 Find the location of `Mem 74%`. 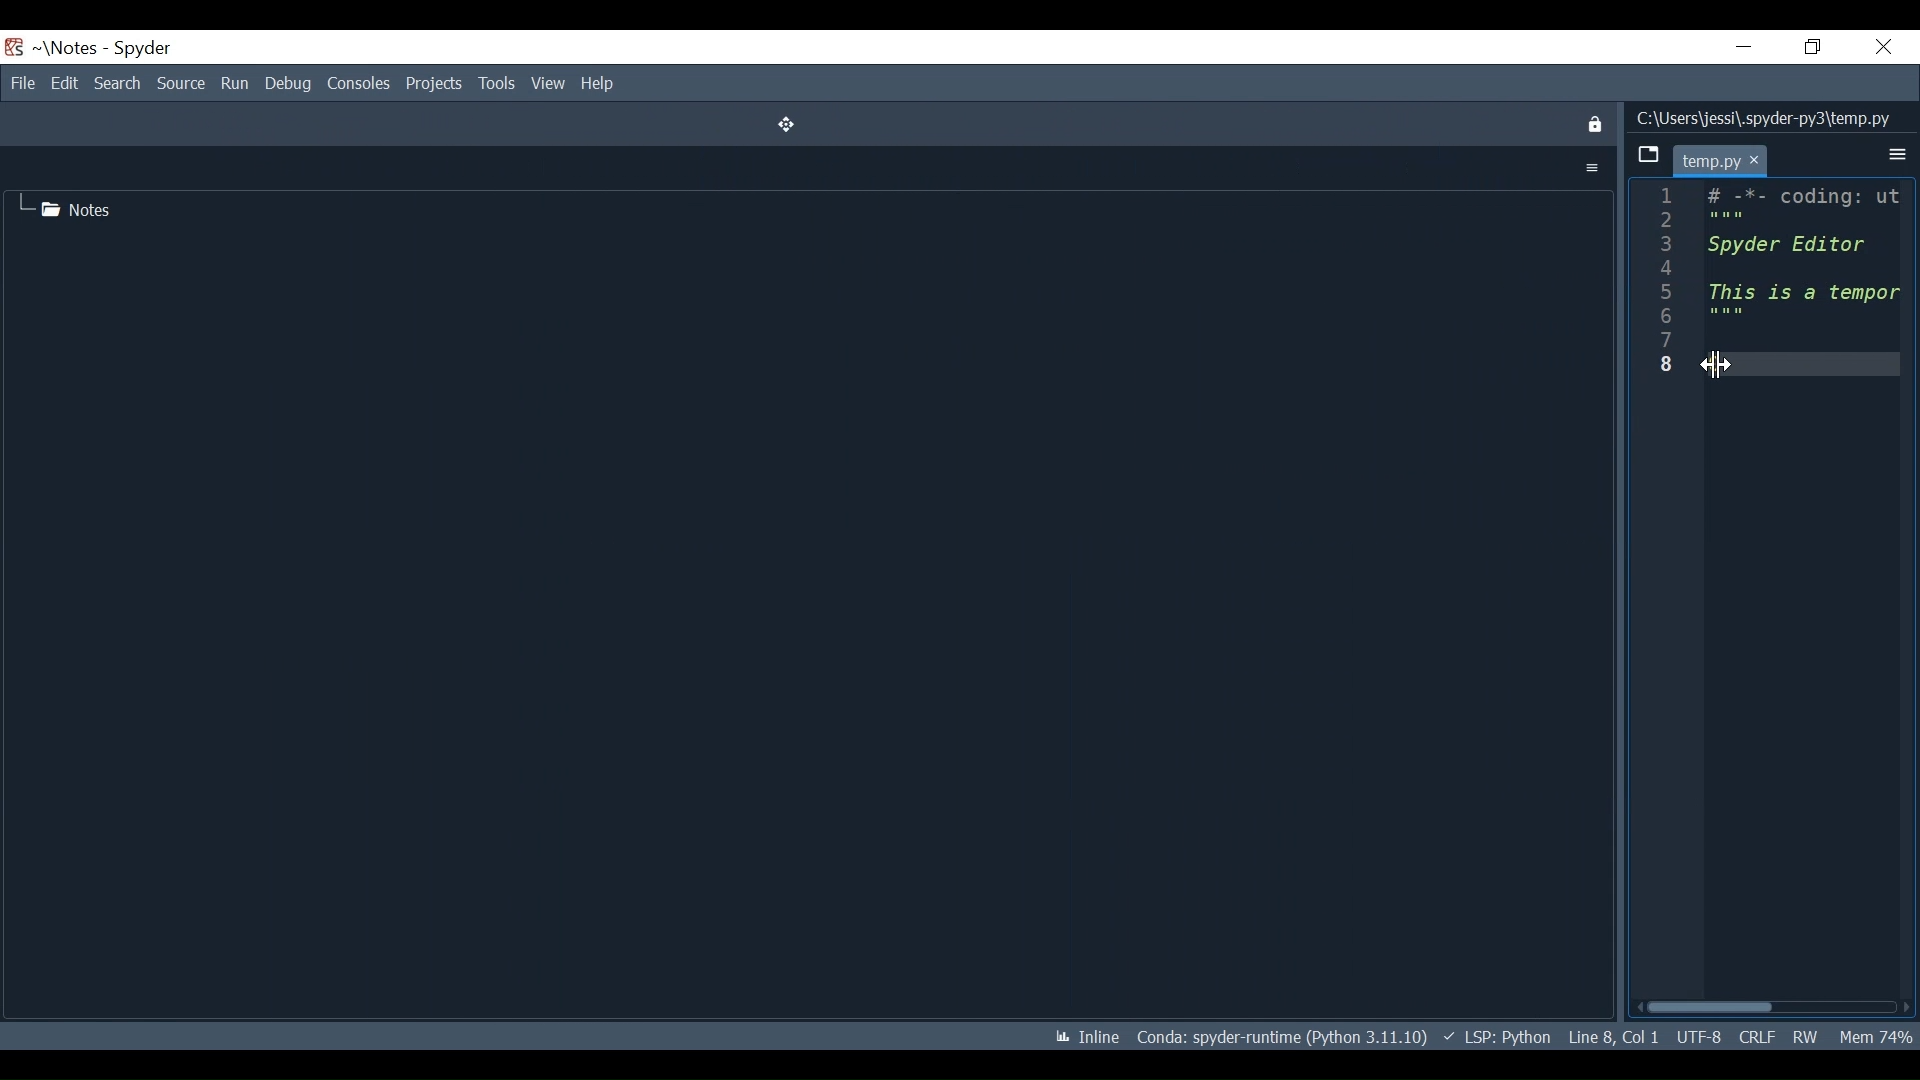

Mem 74% is located at coordinates (1875, 1034).